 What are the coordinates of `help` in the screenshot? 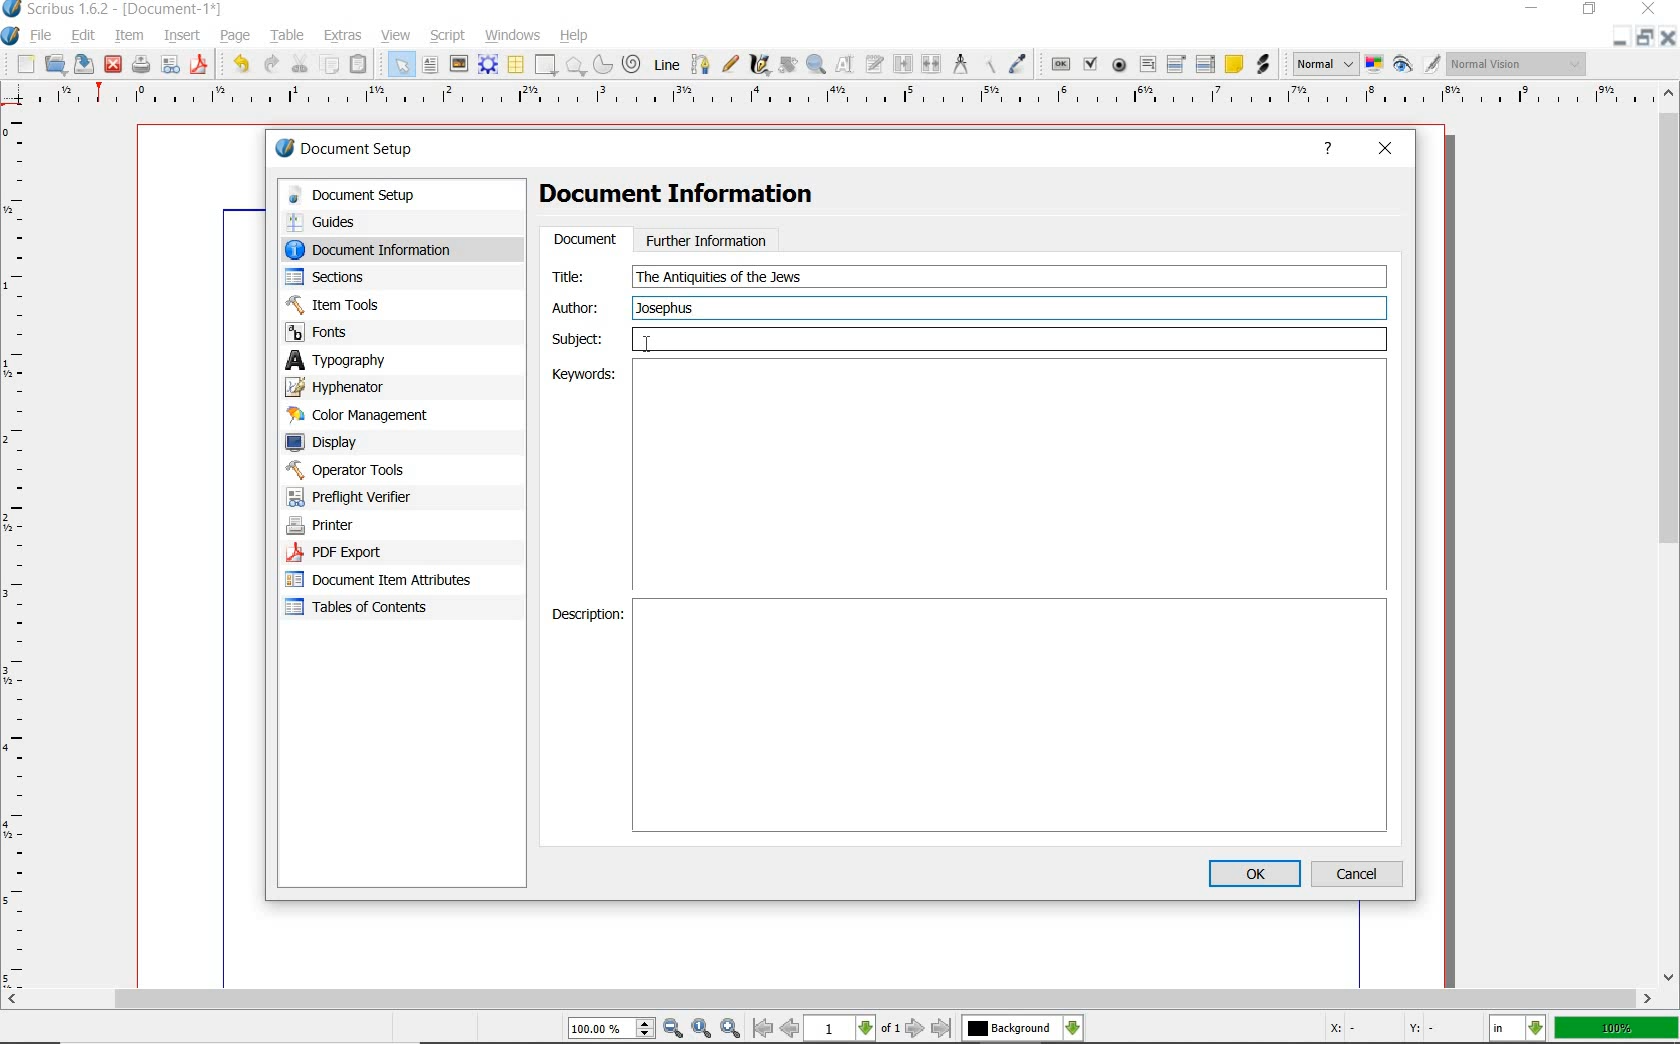 It's located at (577, 34).